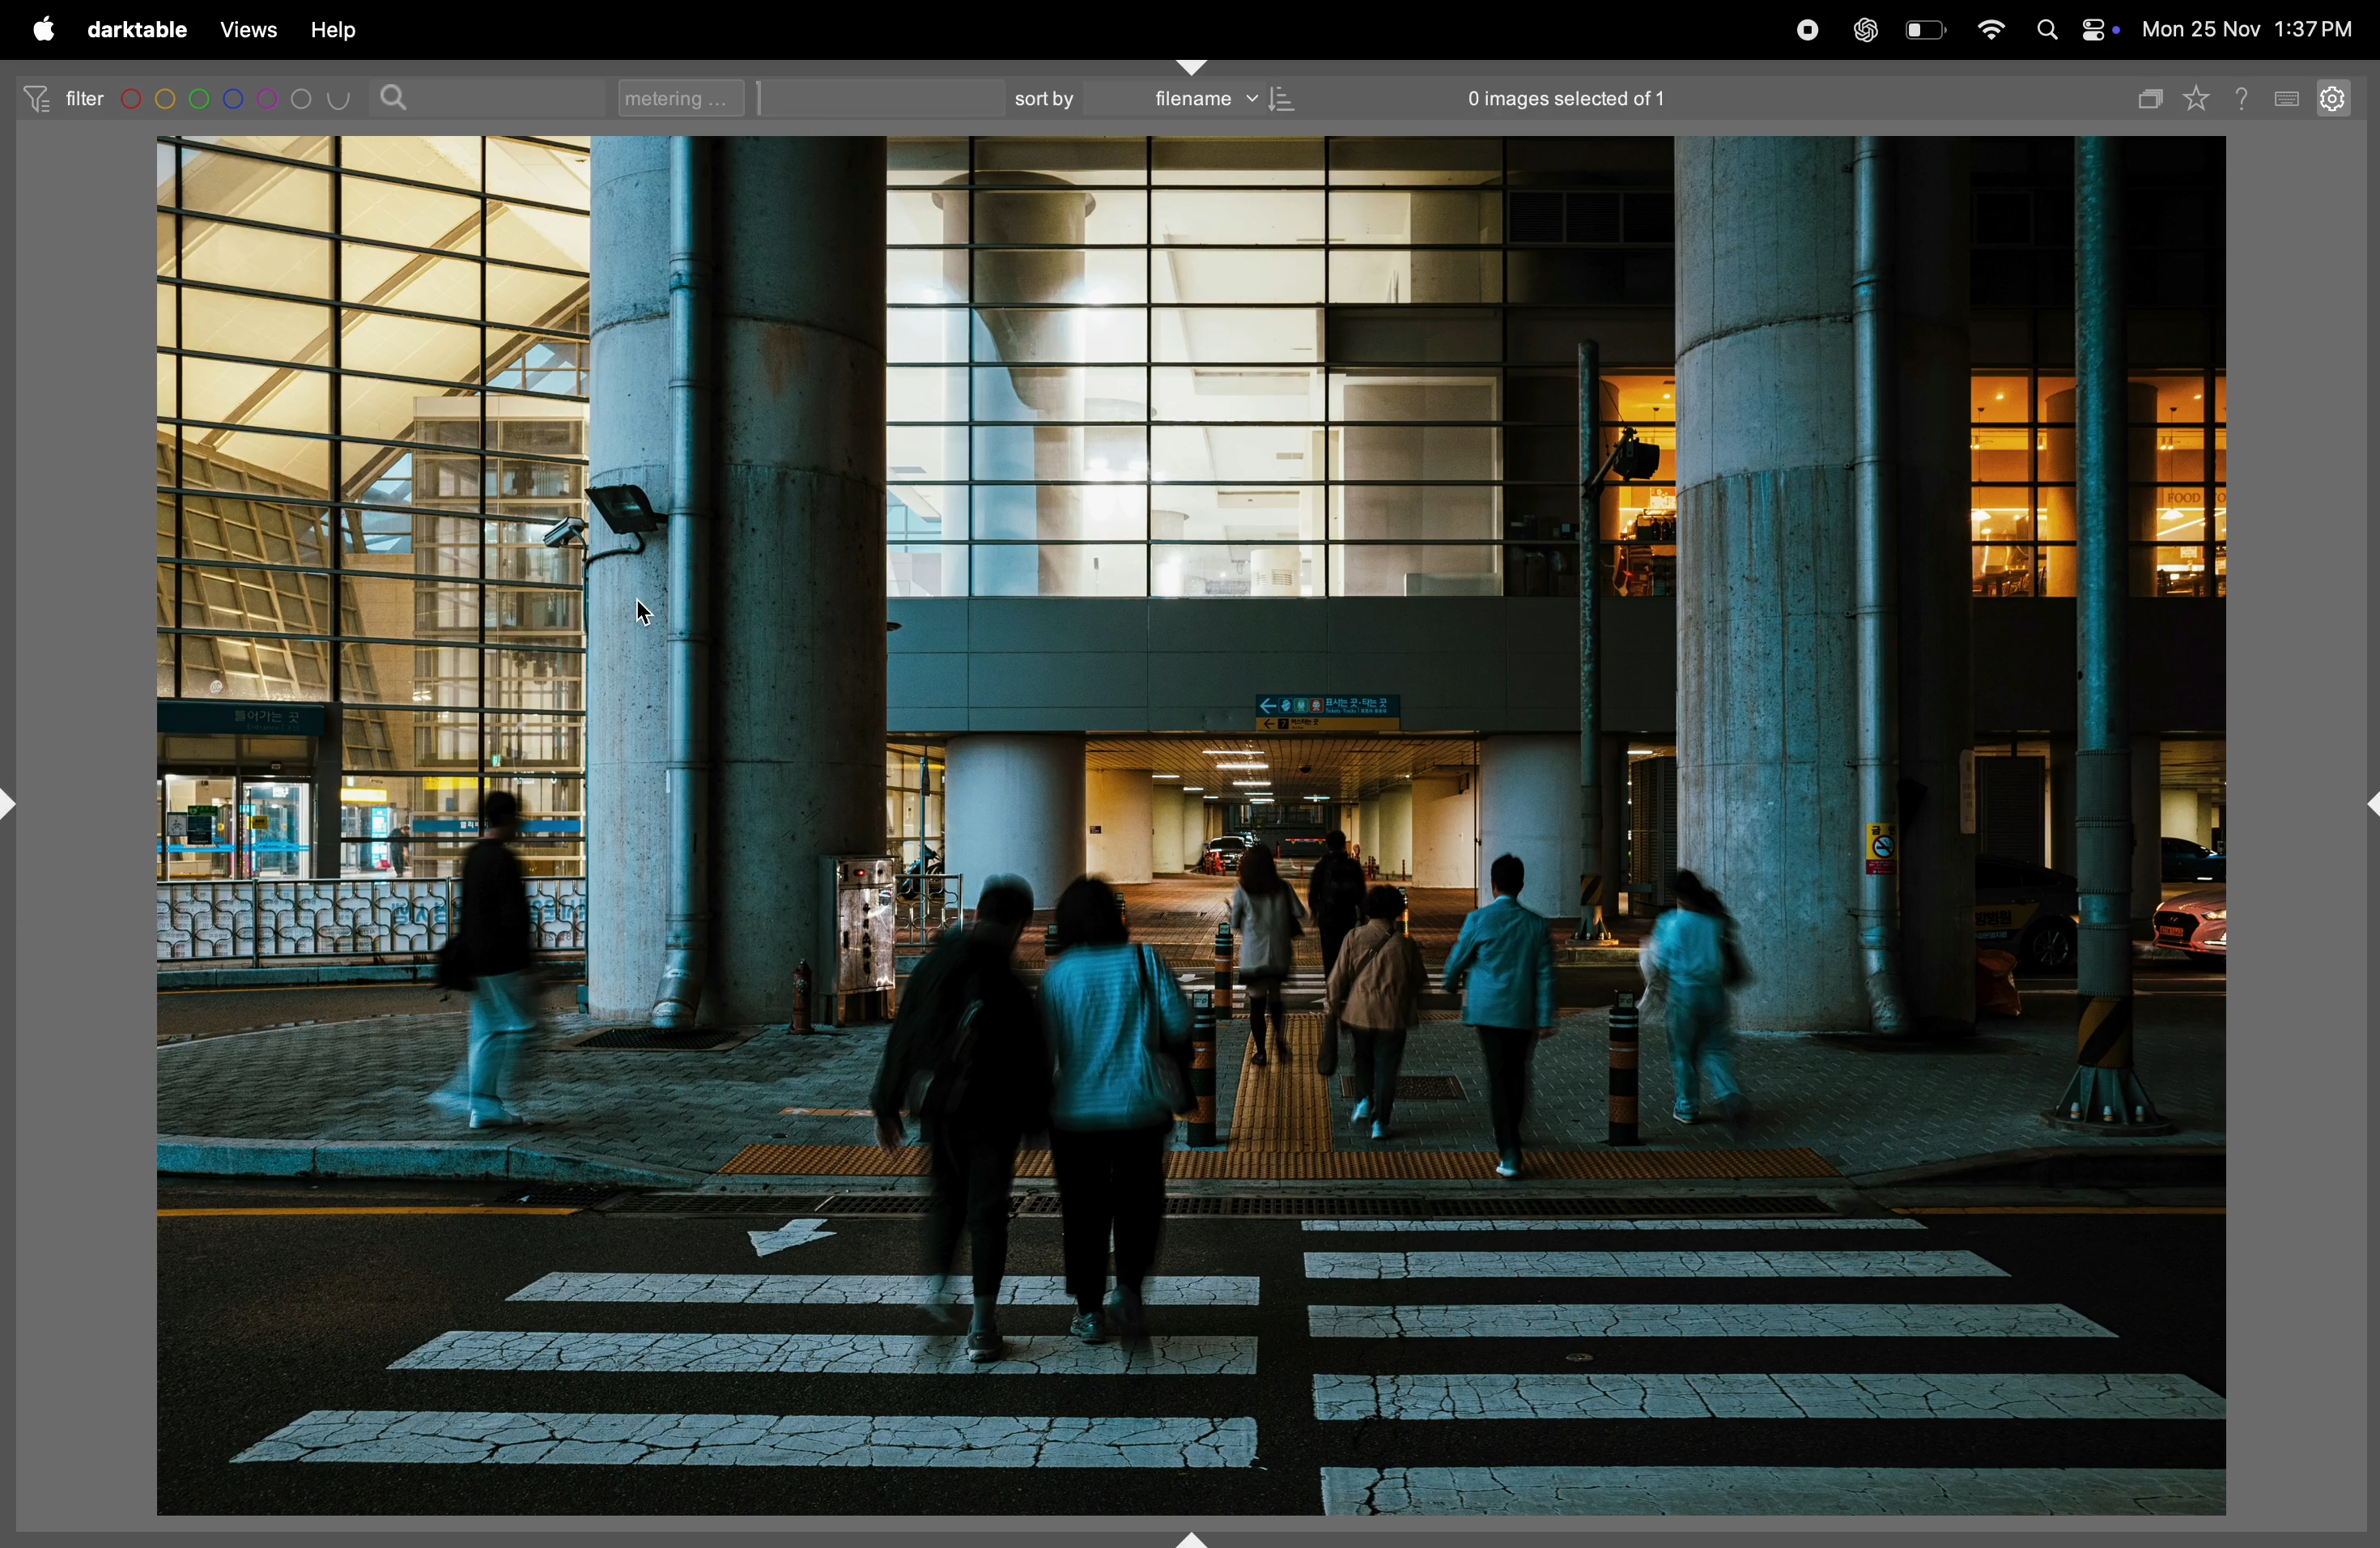 Image resolution: width=2380 pixels, height=1548 pixels. Describe the element at coordinates (1606, 97) in the screenshot. I see `no of images selected` at that location.